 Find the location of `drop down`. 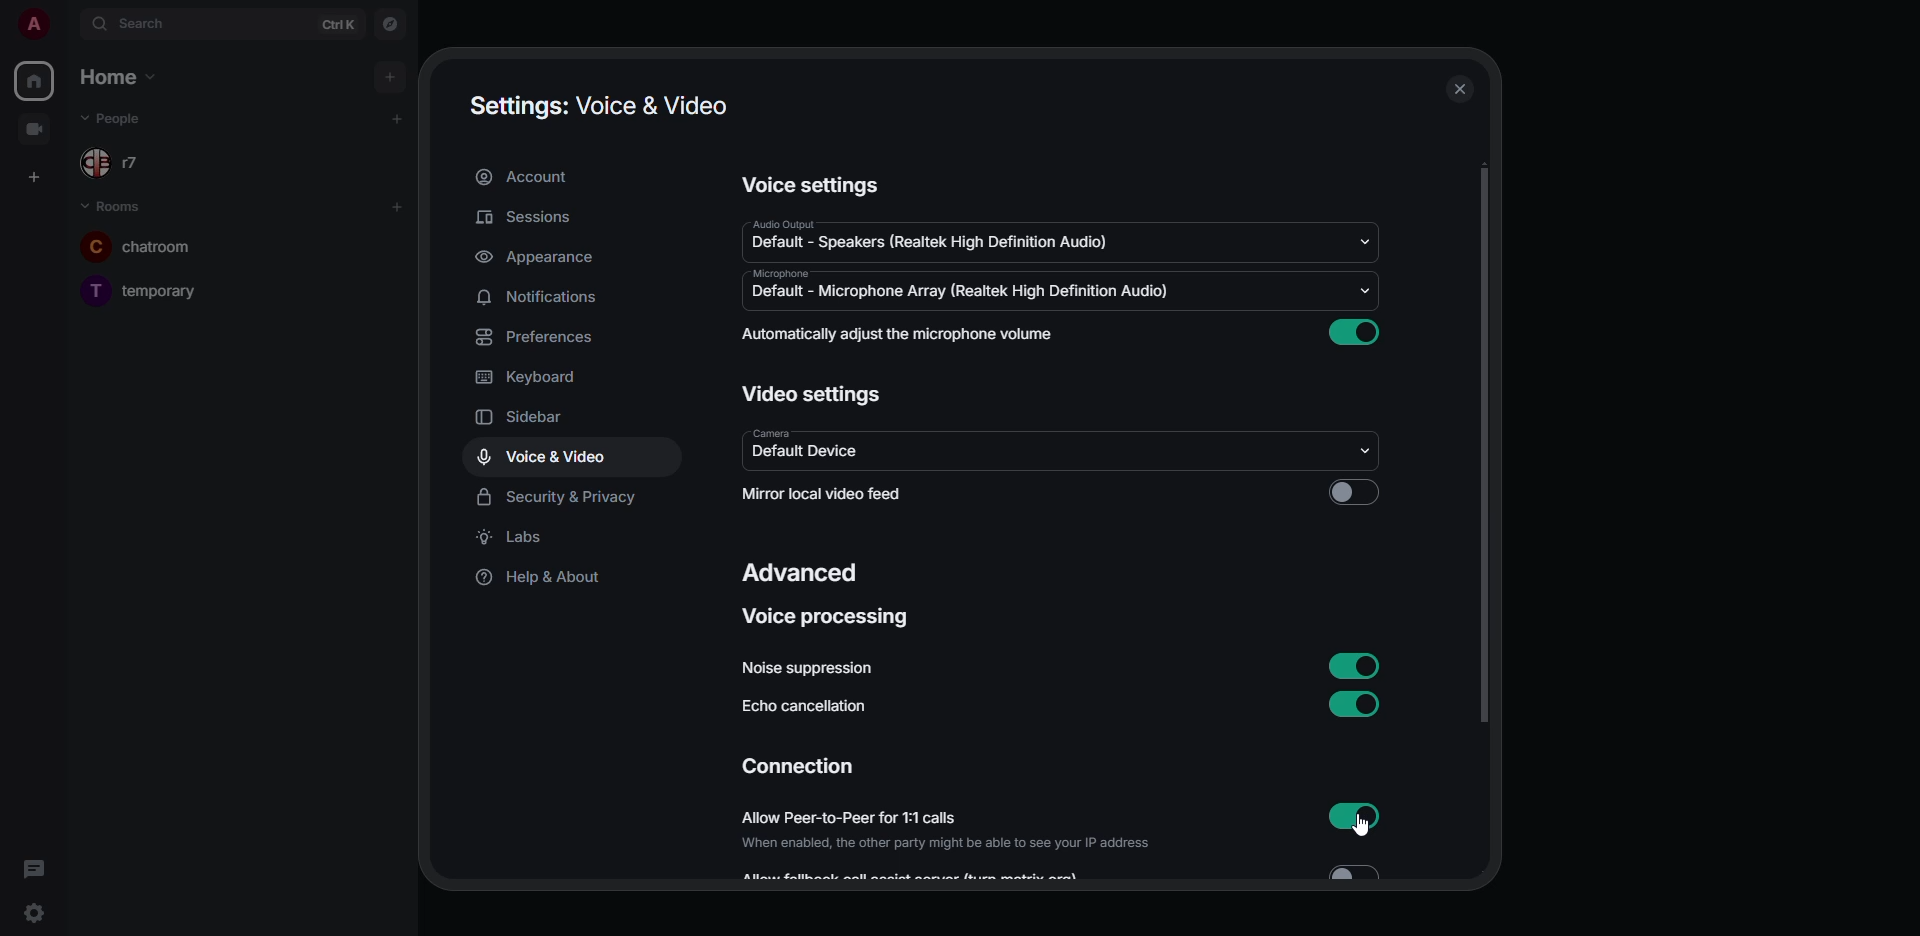

drop down is located at coordinates (1360, 455).